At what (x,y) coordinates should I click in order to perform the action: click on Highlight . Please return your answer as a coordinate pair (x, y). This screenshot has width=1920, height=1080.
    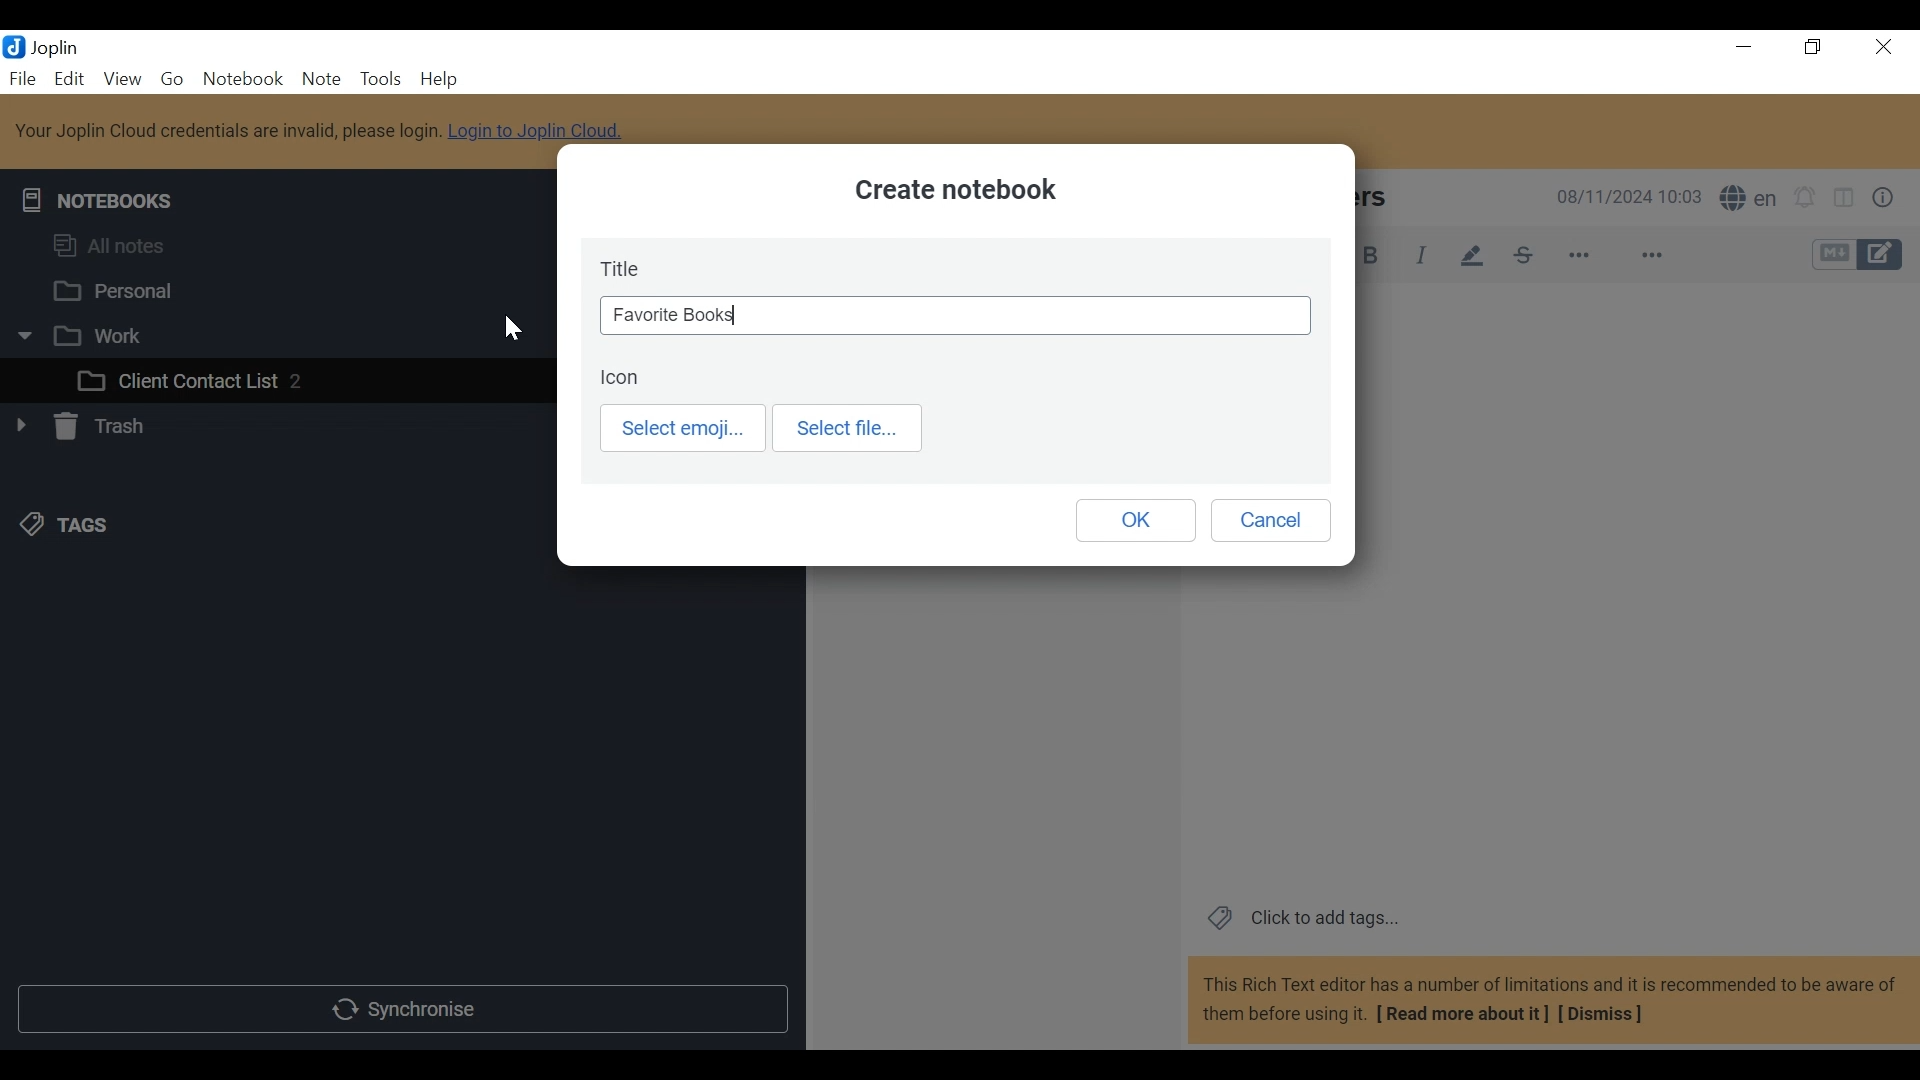
    Looking at the image, I should click on (1472, 256).